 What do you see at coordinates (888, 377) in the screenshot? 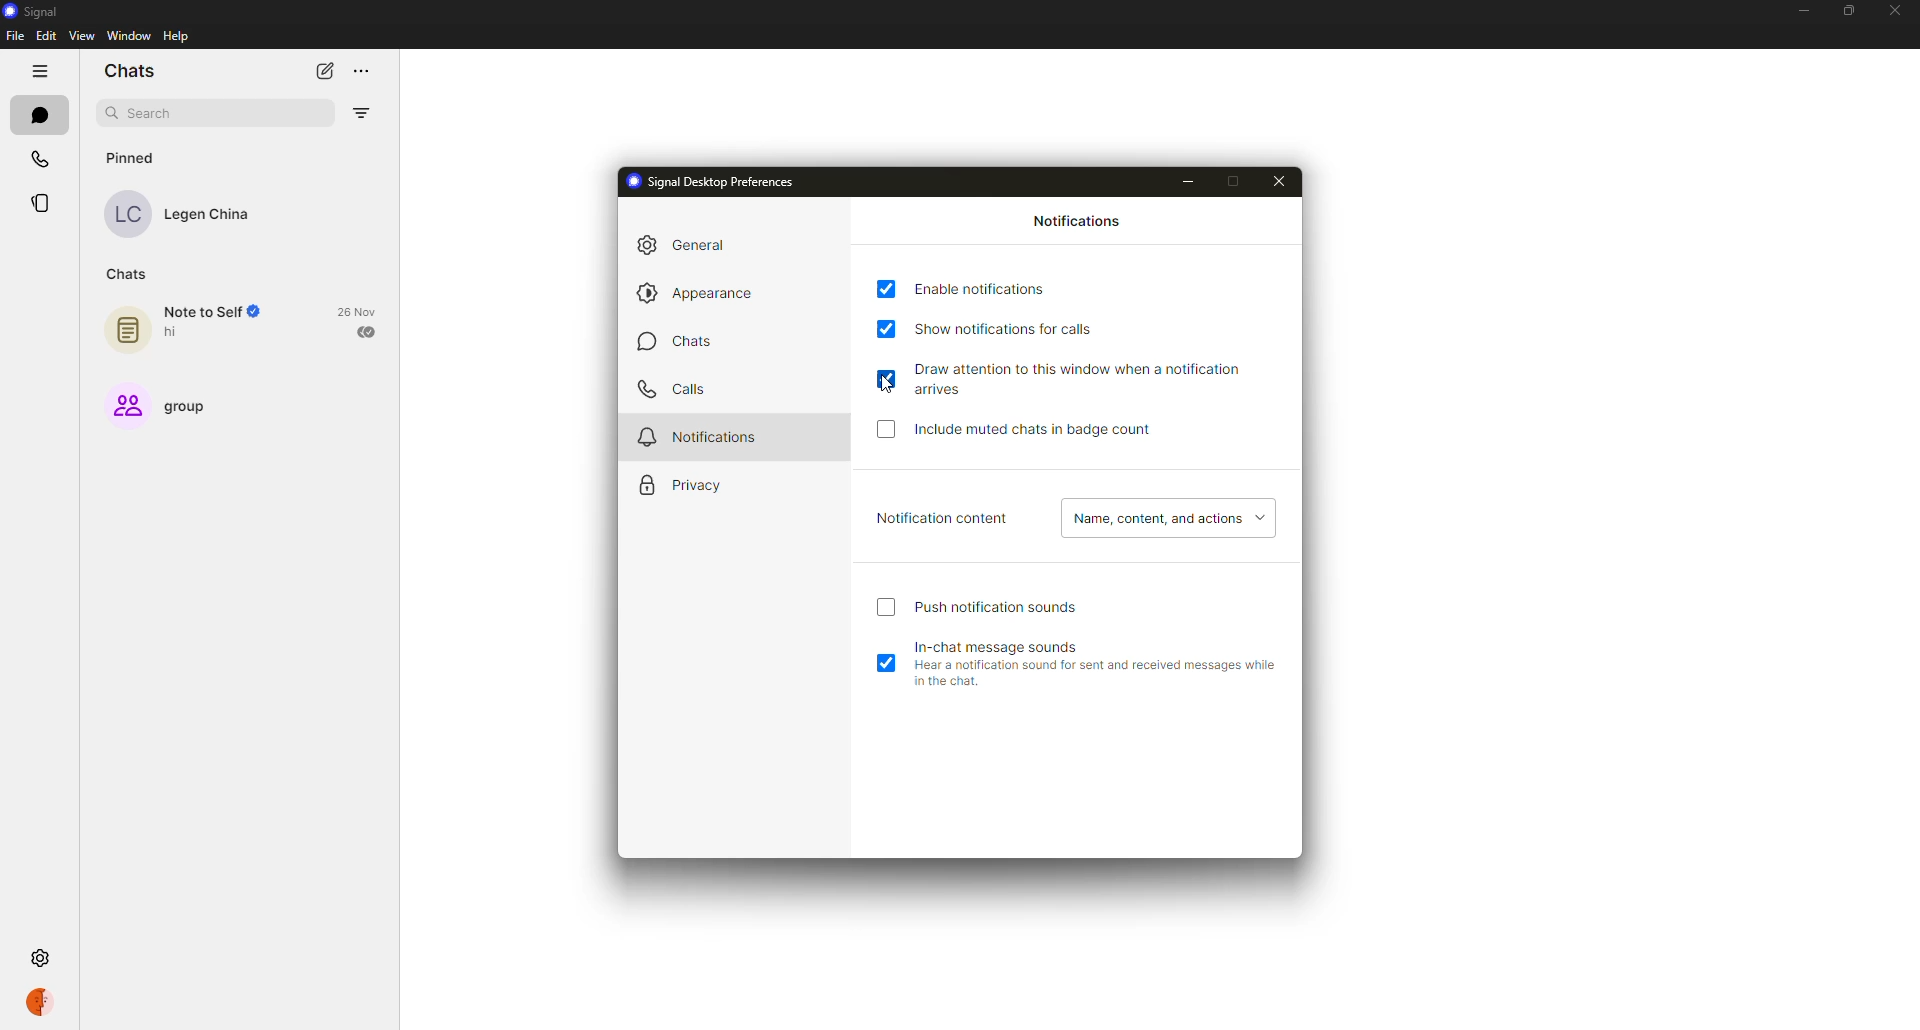
I see `enabled` at bounding box center [888, 377].